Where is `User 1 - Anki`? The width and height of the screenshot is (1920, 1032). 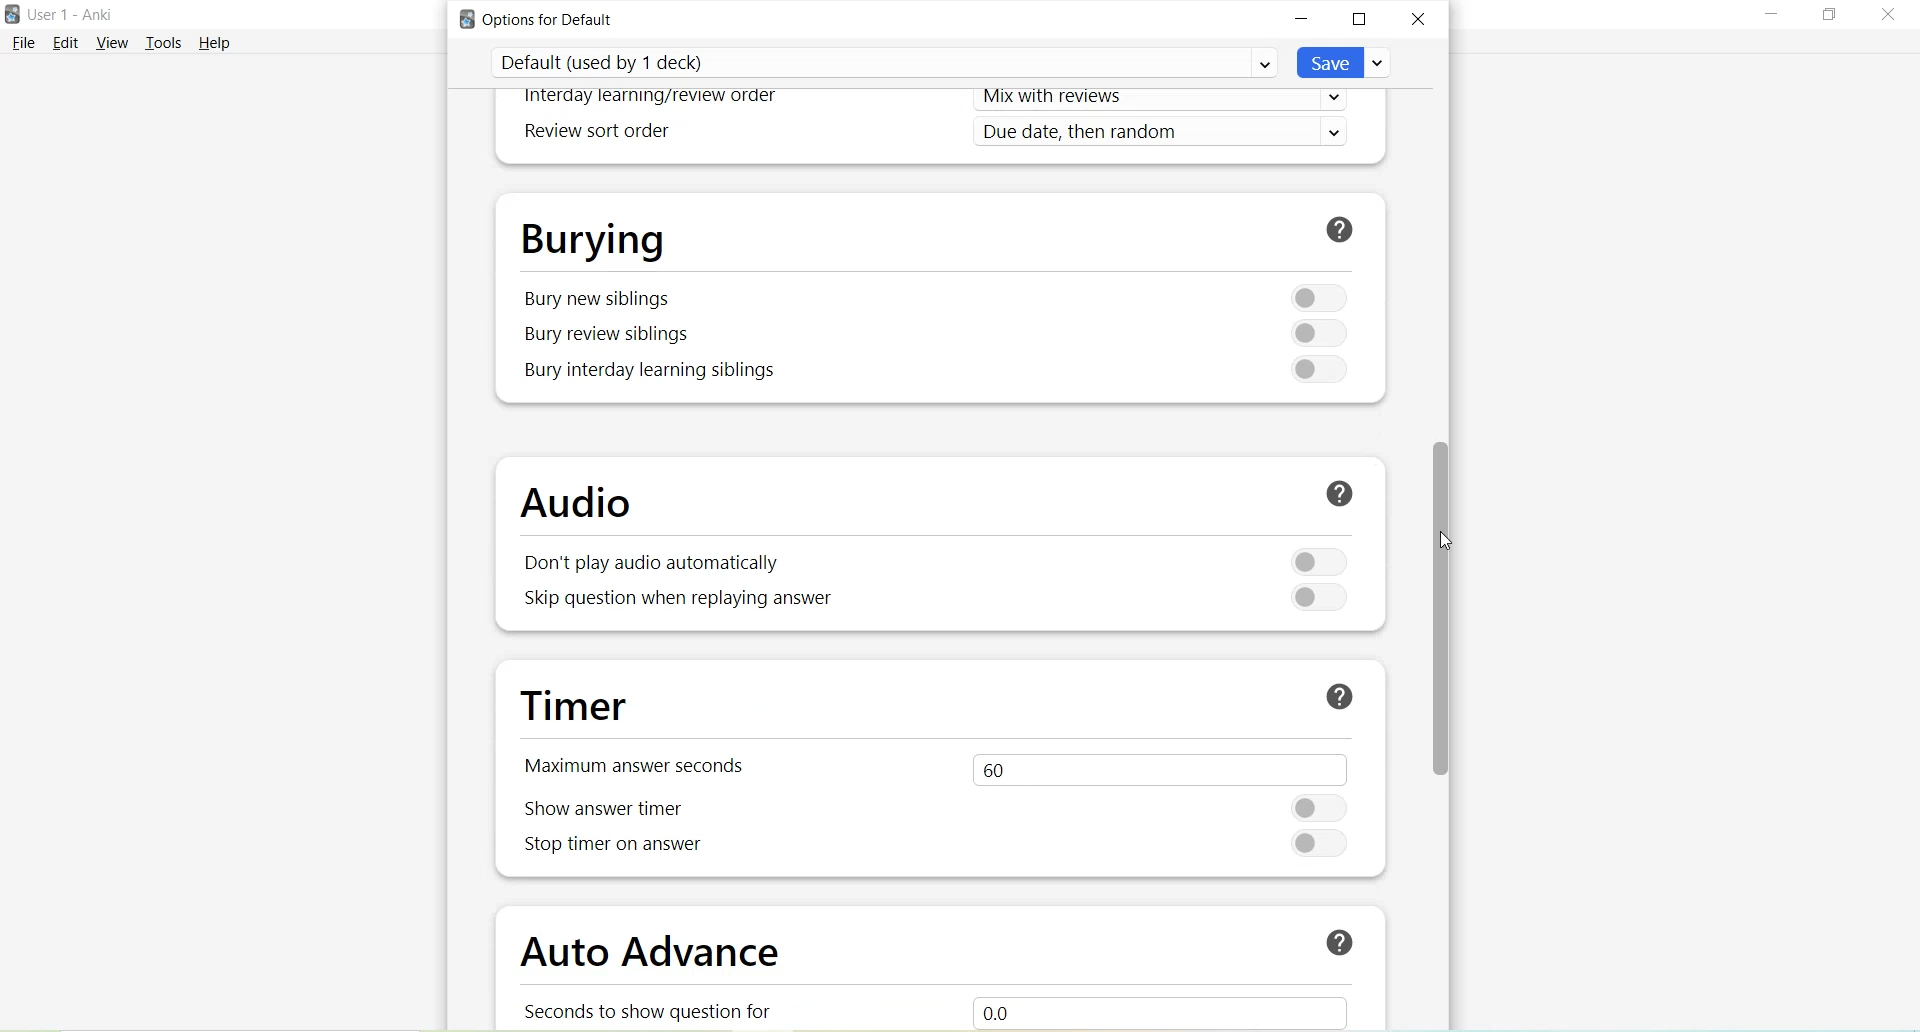 User 1 - Anki is located at coordinates (70, 14).